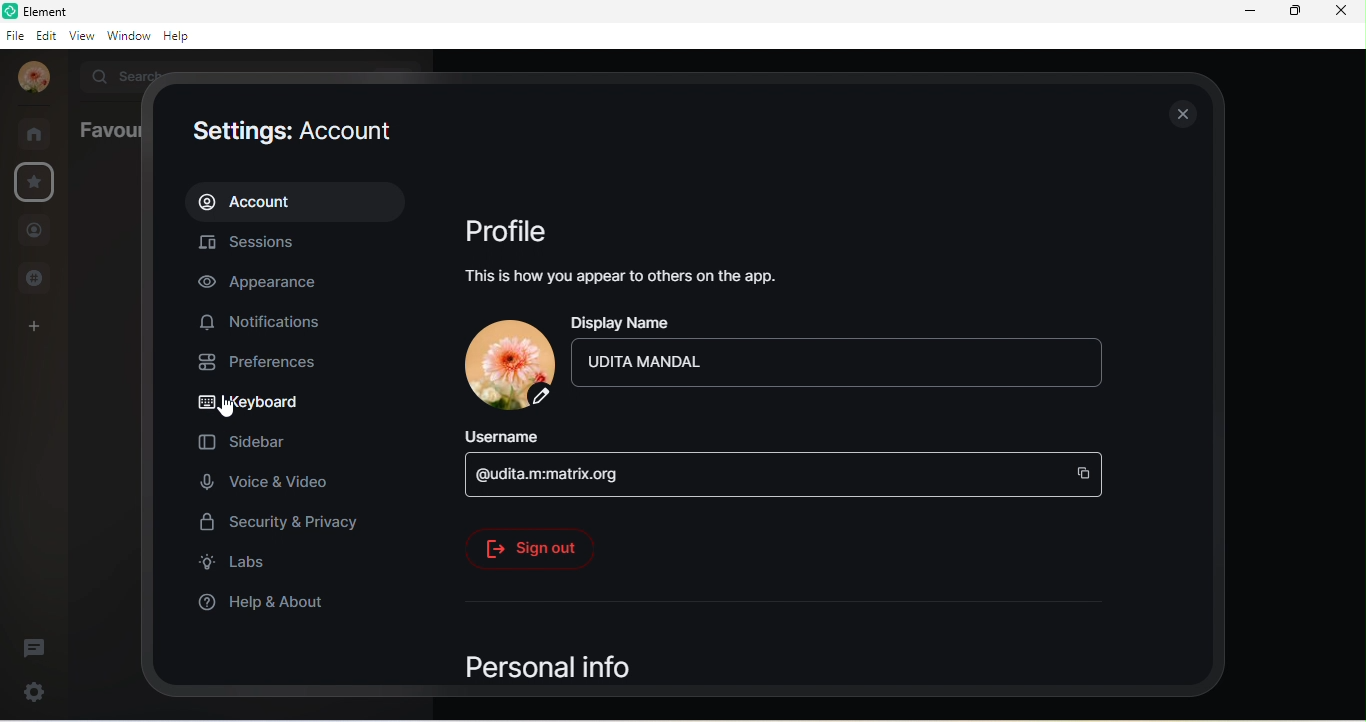 The height and width of the screenshot is (722, 1366). I want to click on maximize, so click(1293, 12).